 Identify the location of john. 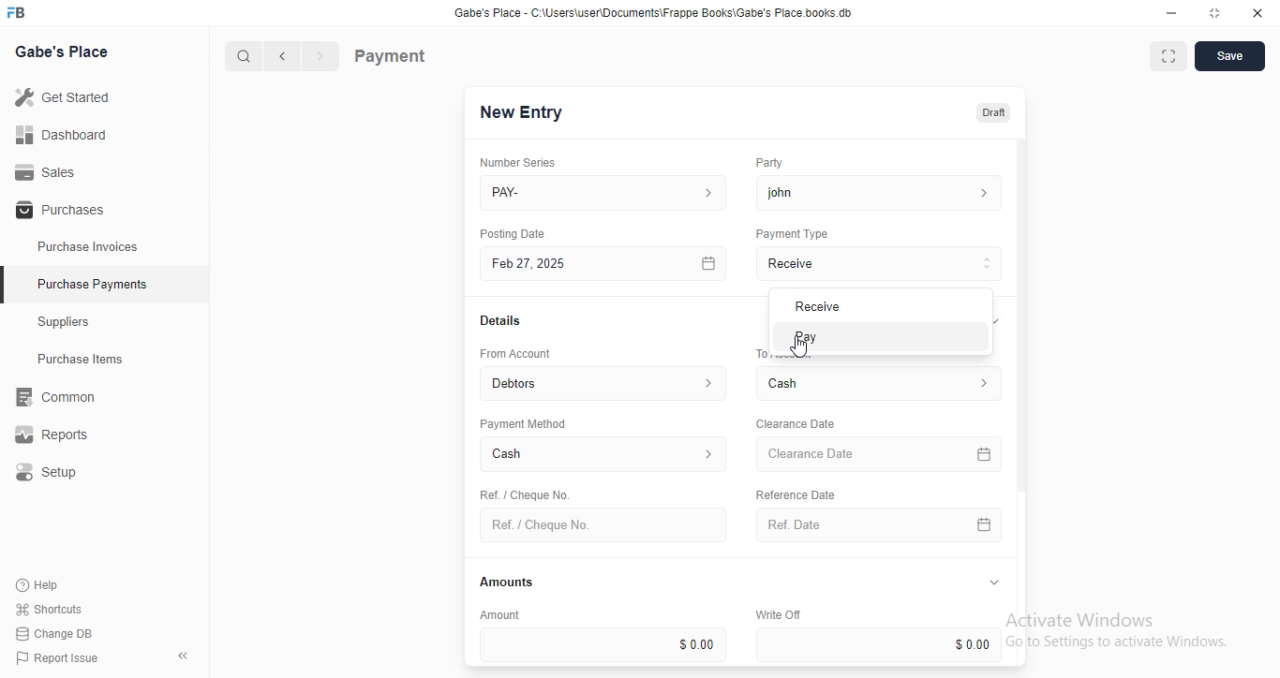
(879, 192).